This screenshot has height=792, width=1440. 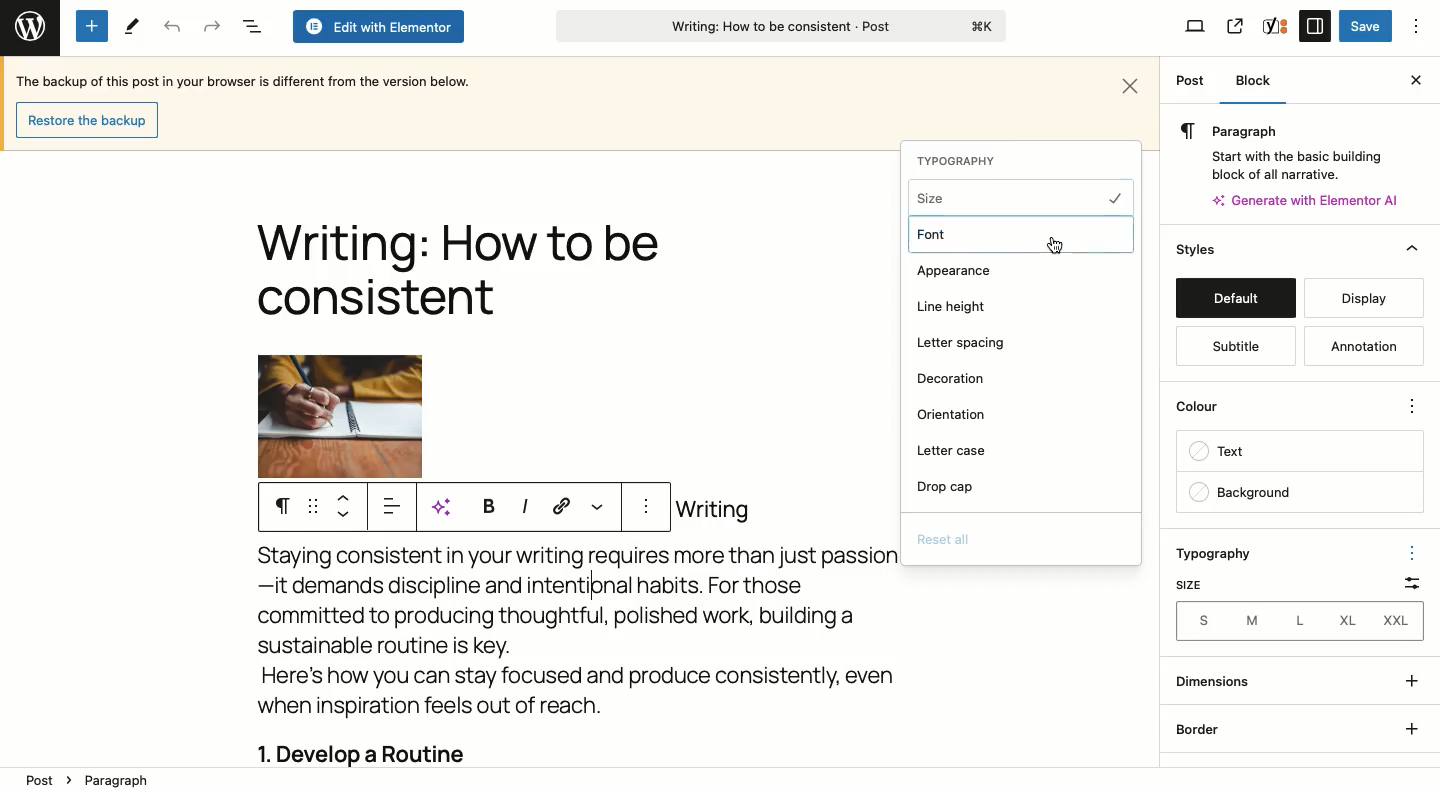 I want to click on Options, so click(x=1417, y=26).